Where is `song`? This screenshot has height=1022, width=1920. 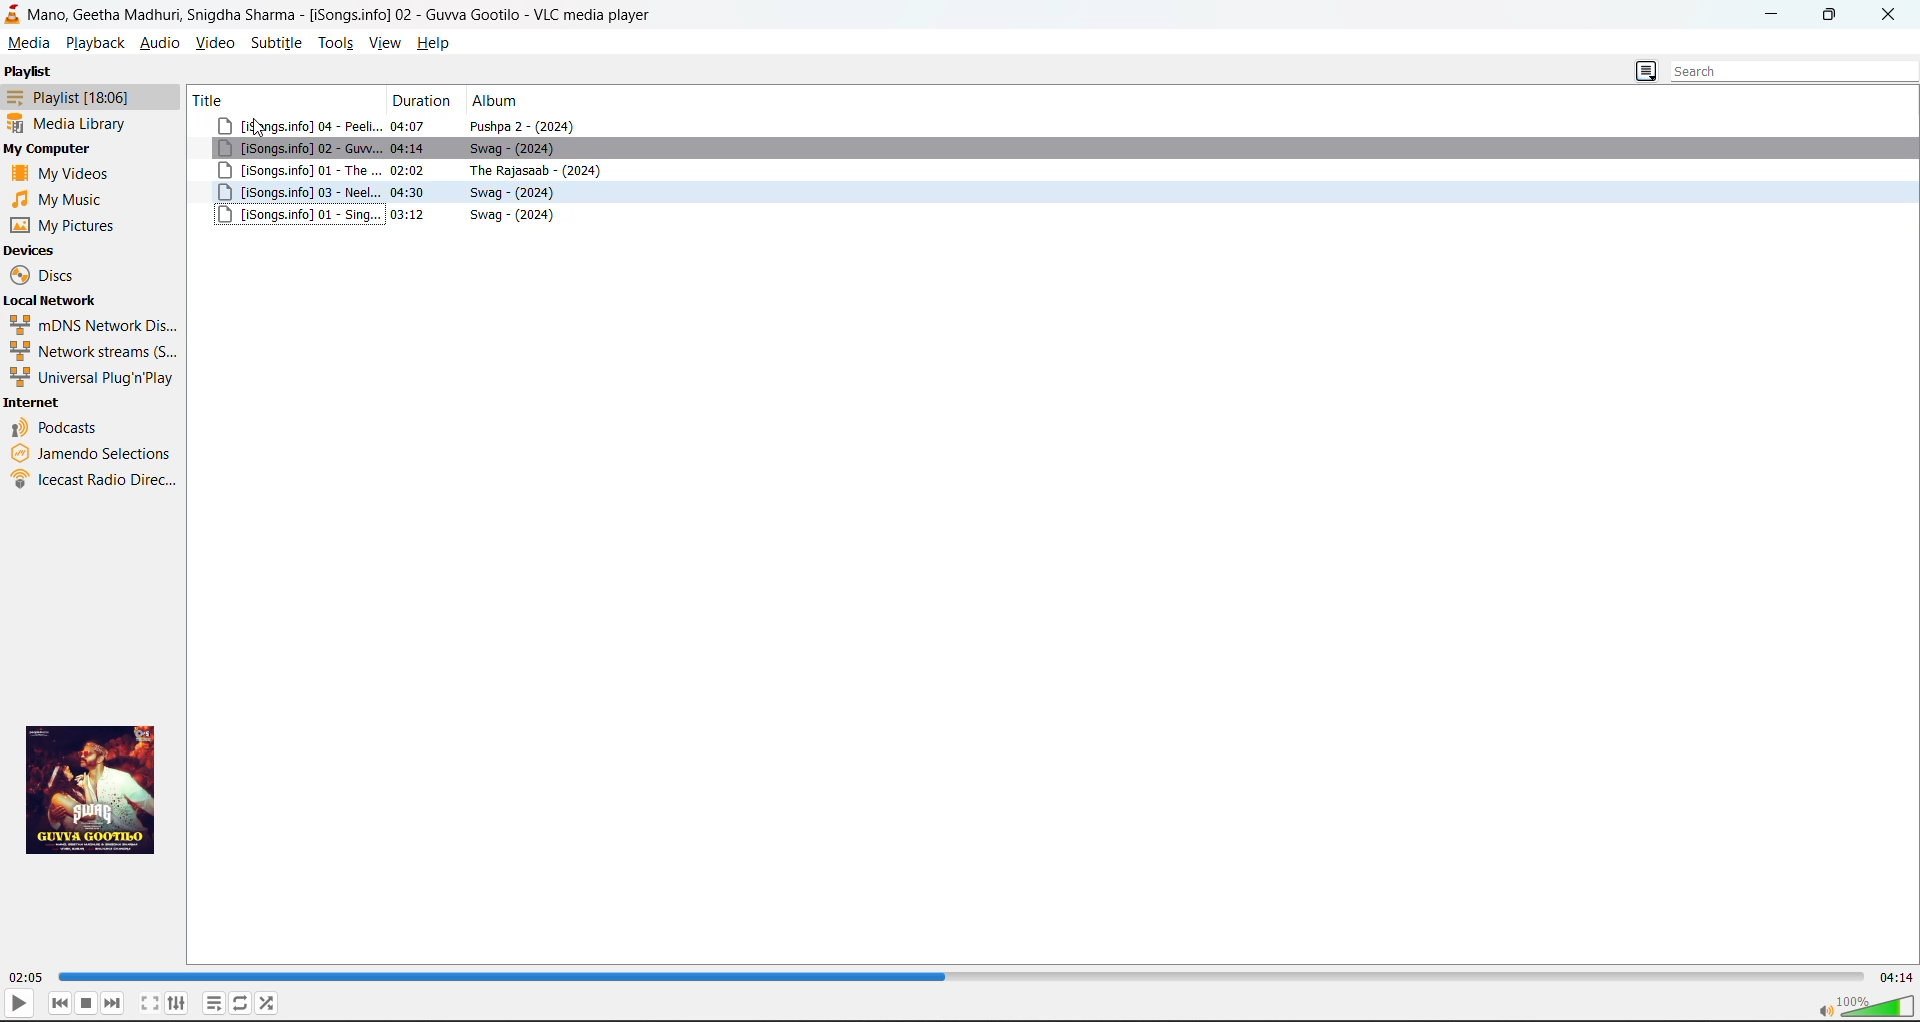
song is located at coordinates (1054, 215).